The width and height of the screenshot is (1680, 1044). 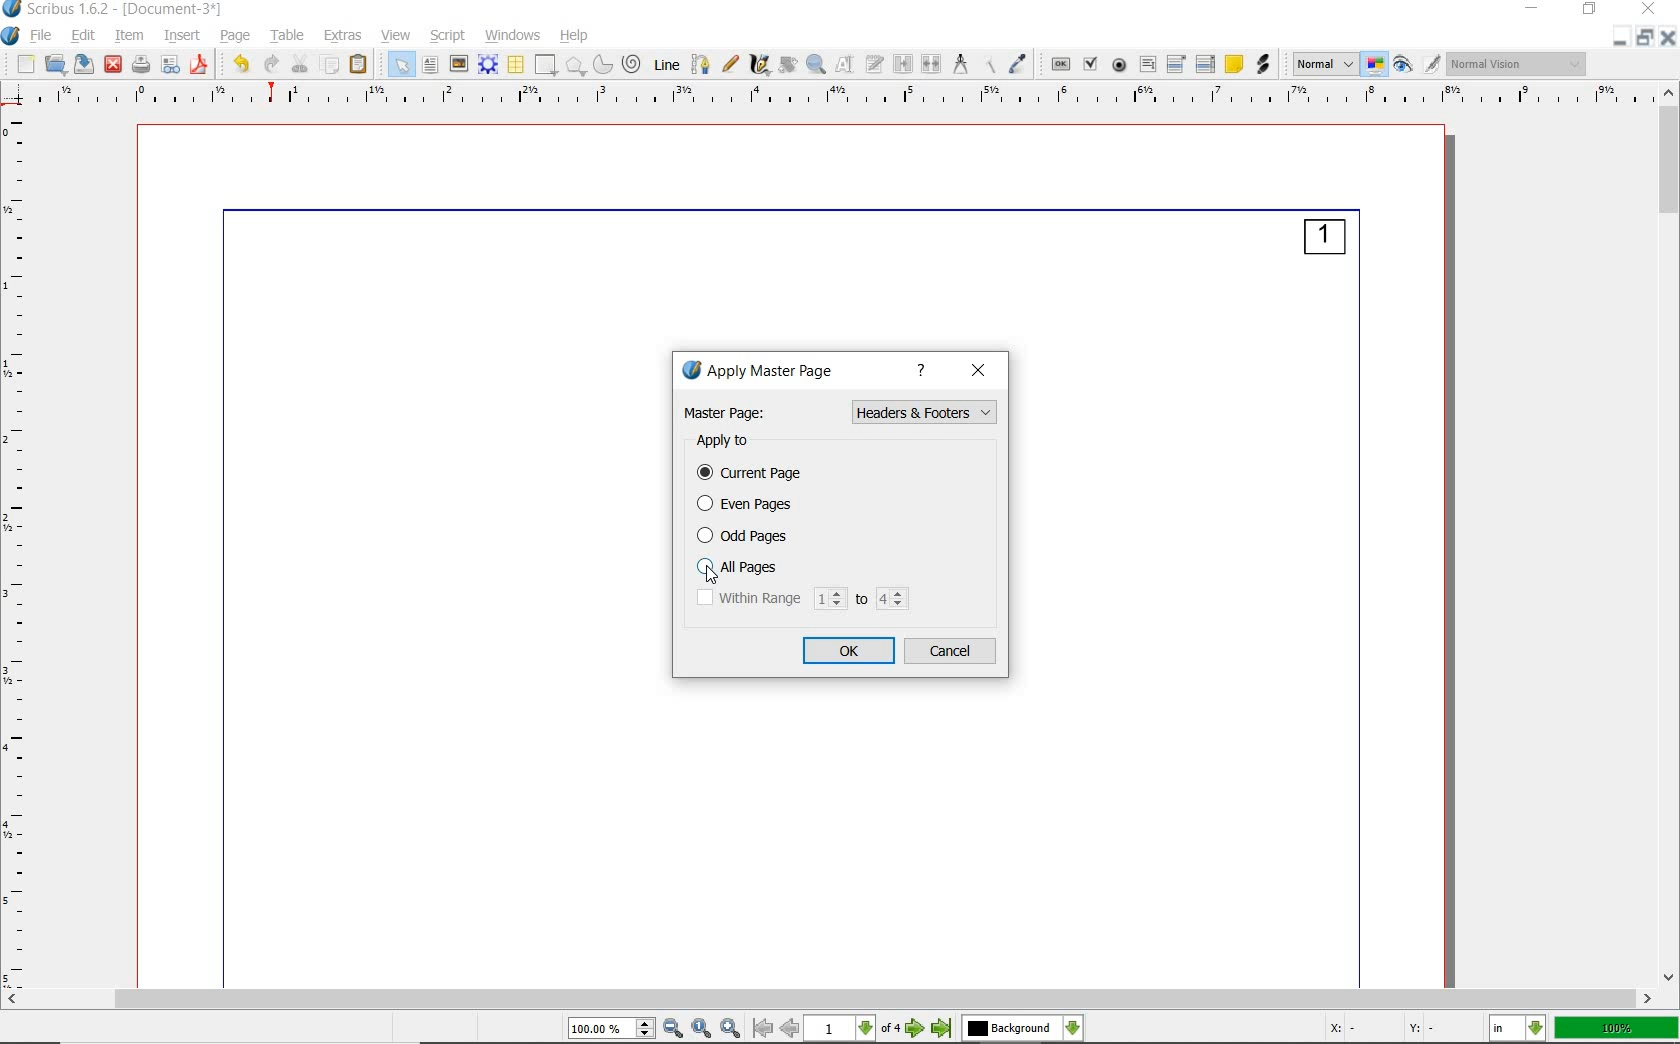 What do you see at coordinates (635, 64) in the screenshot?
I see `spiral` at bounding box center [635, 64].